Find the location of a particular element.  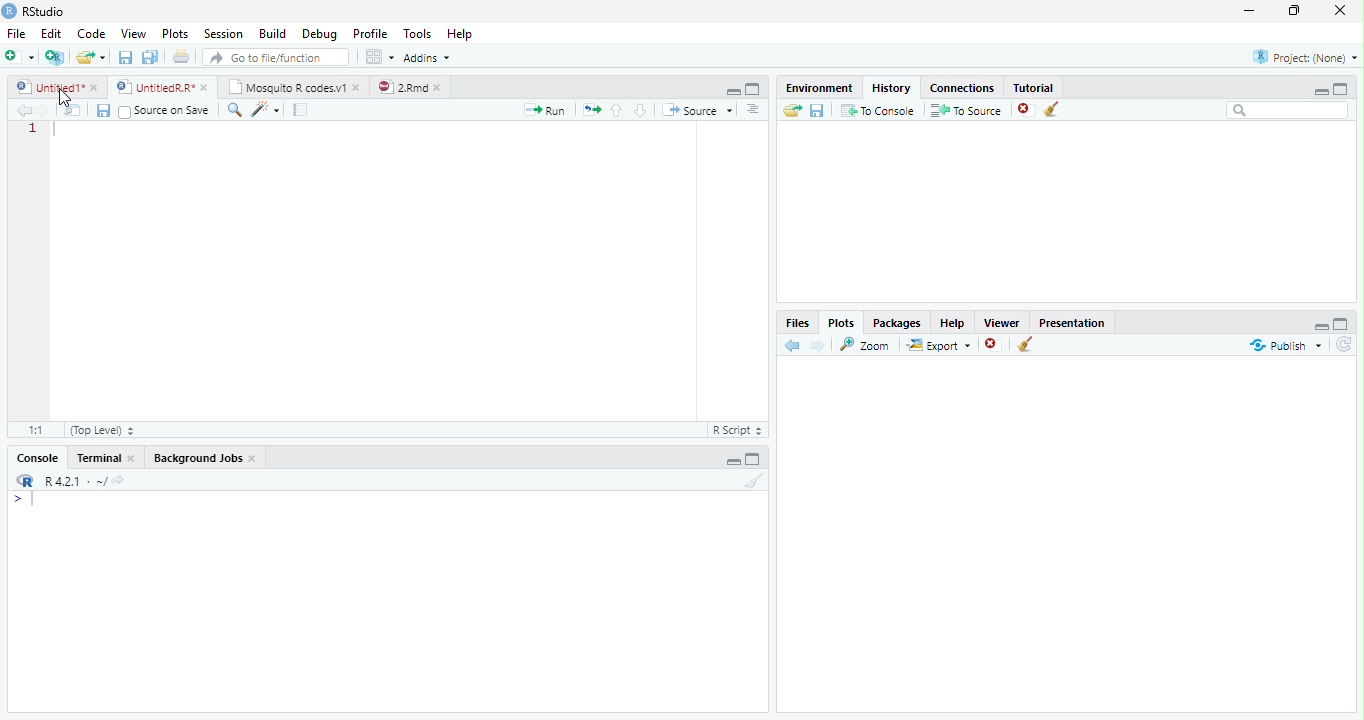

Environment is located at coordinates (819, 85).